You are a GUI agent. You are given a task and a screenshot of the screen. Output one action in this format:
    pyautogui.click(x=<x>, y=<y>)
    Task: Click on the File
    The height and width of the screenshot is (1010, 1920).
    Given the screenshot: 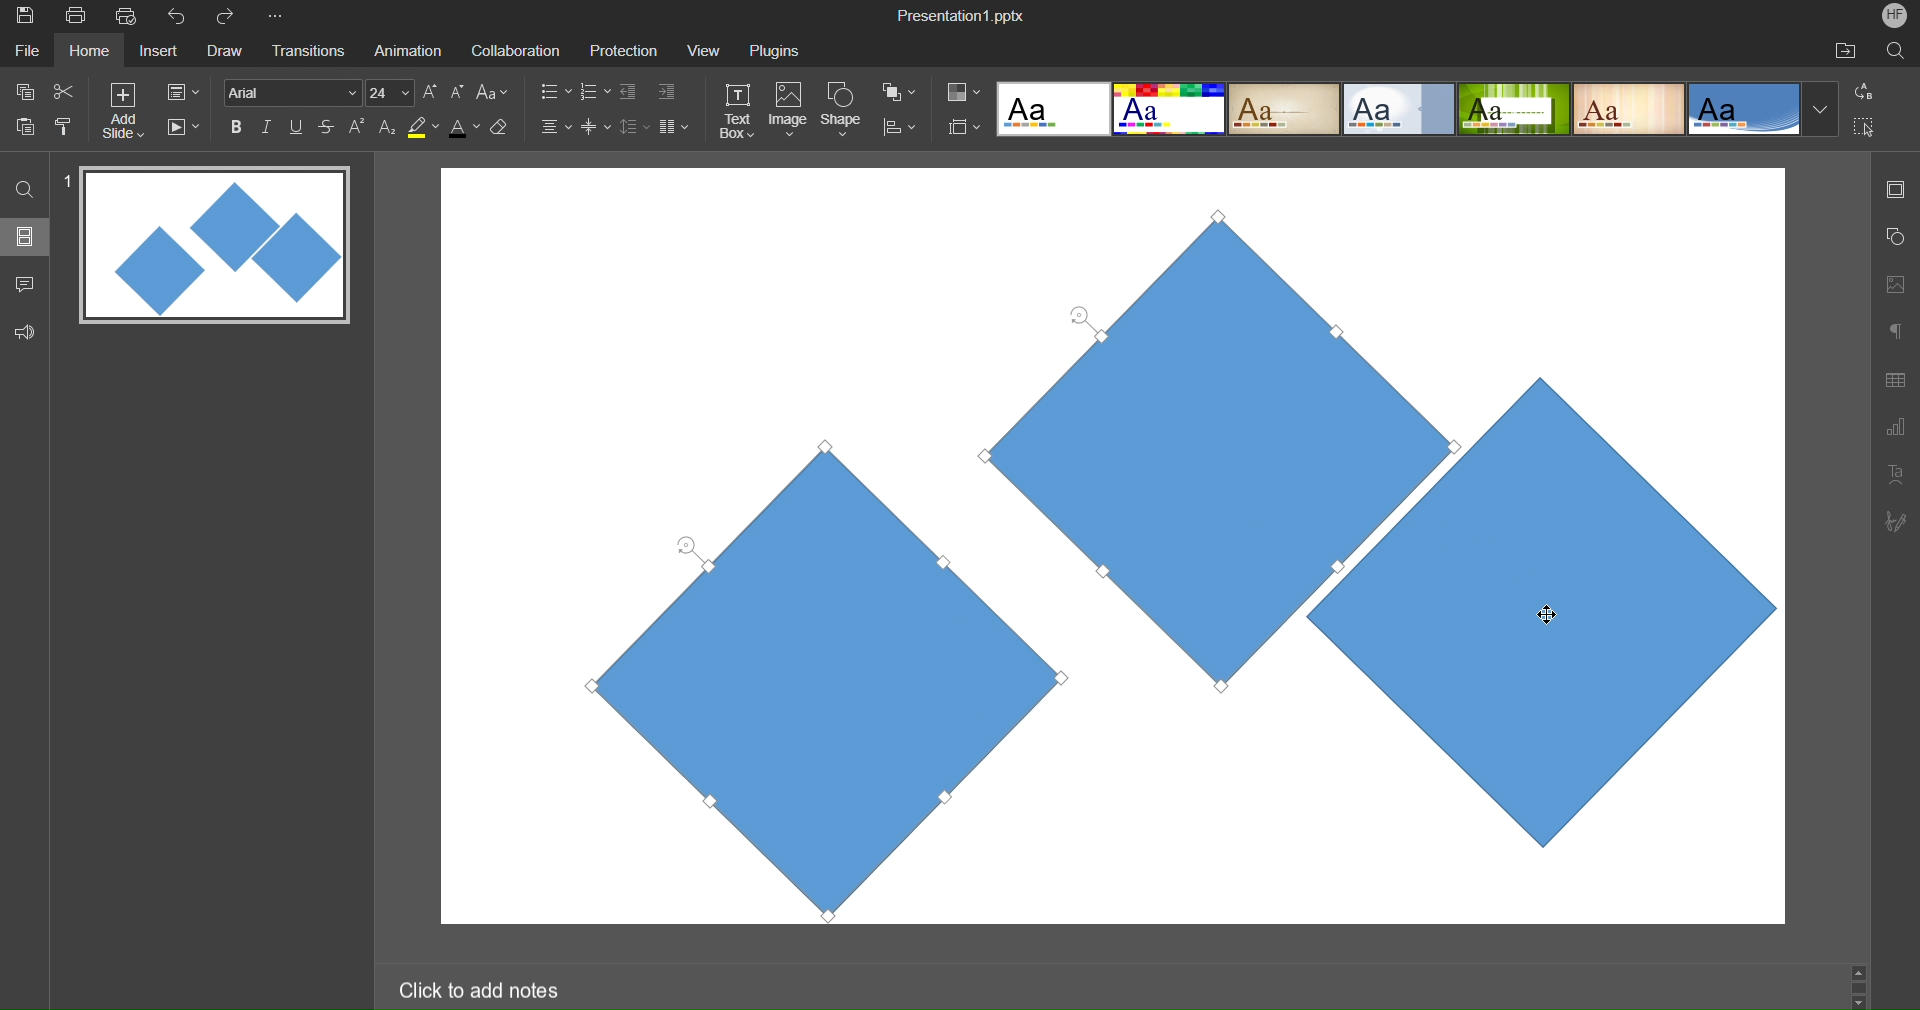 What is the action you would take?
    pyautogui.click(x=30, y=50)
    